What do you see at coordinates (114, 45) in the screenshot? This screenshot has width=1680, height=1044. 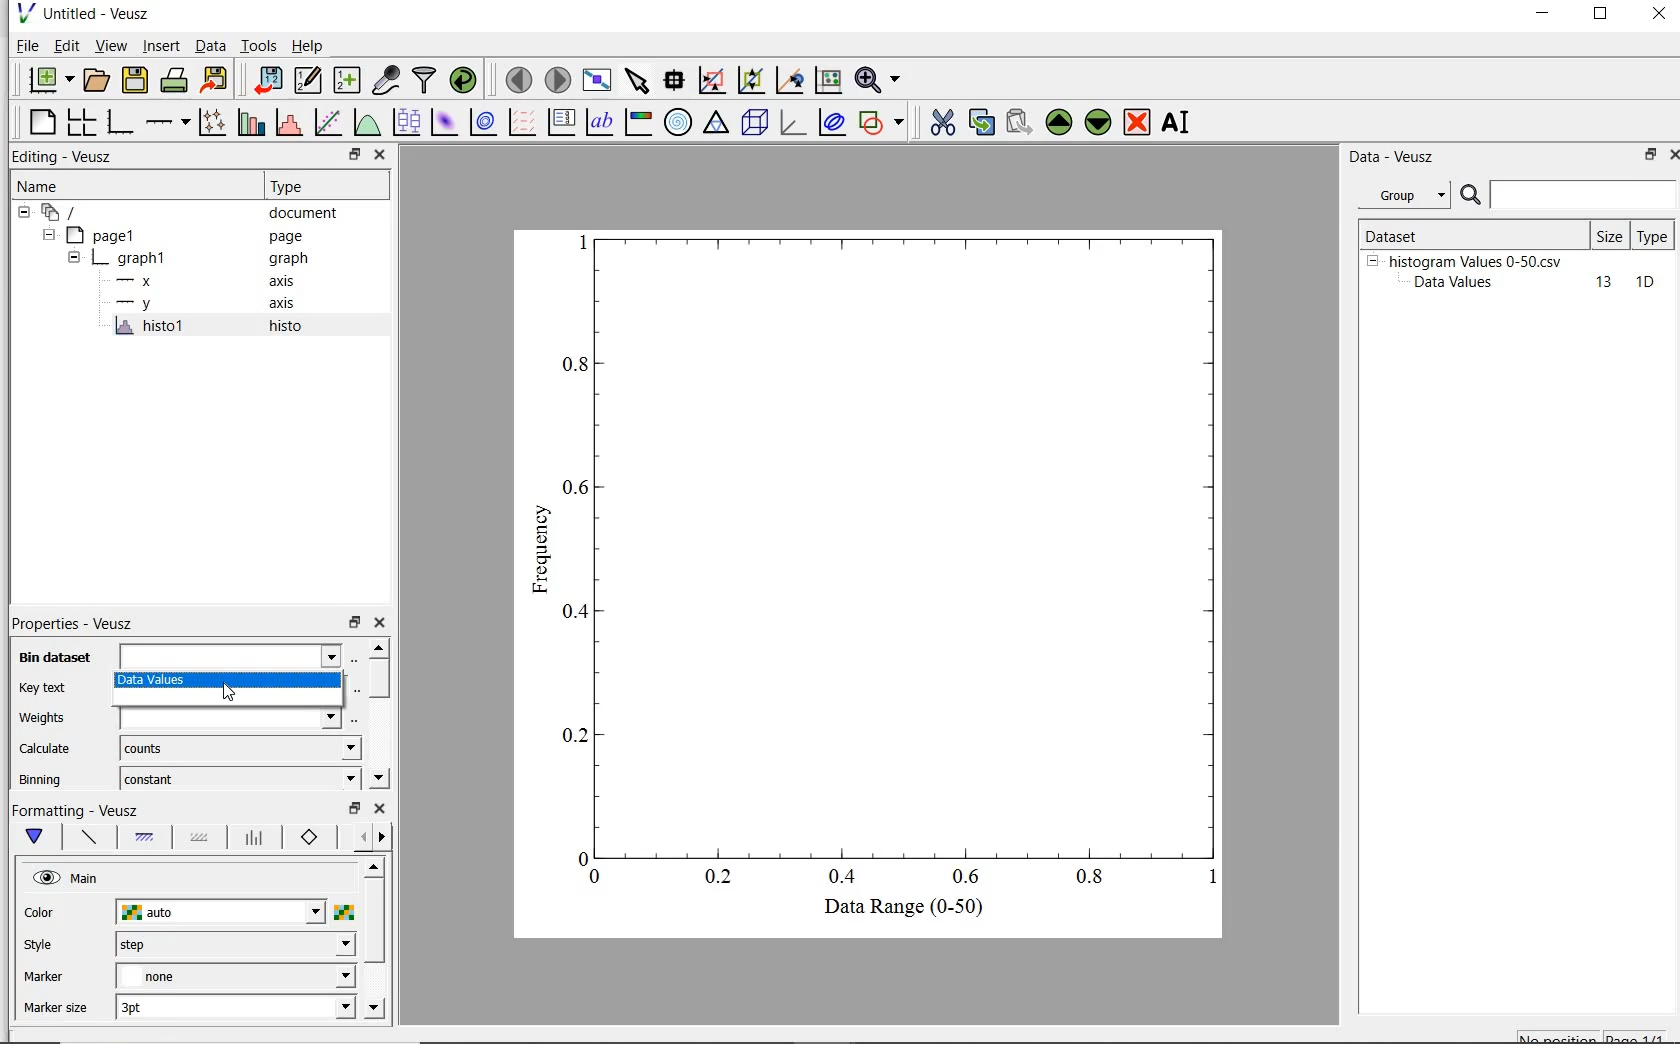 I see `view` at bounding box center [114, 45].